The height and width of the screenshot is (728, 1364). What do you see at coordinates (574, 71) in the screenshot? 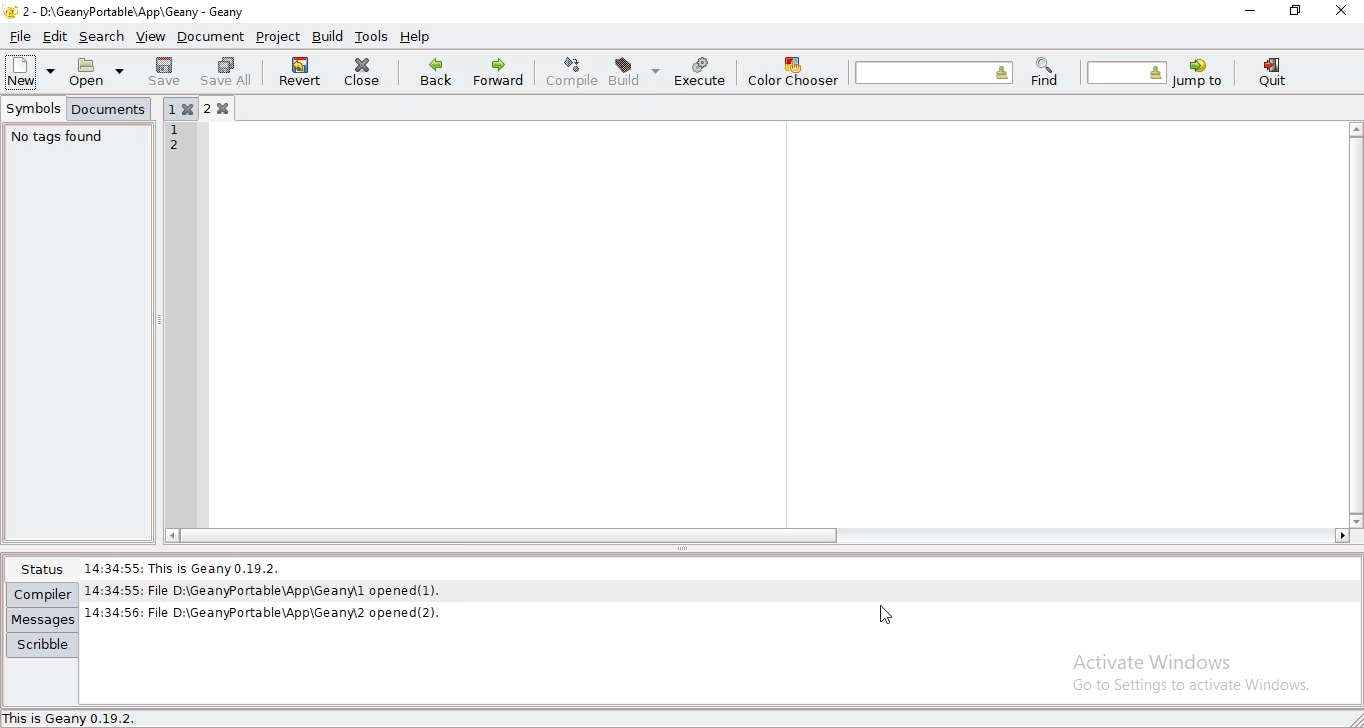
I see `compile` at bounding box center [574, 71].